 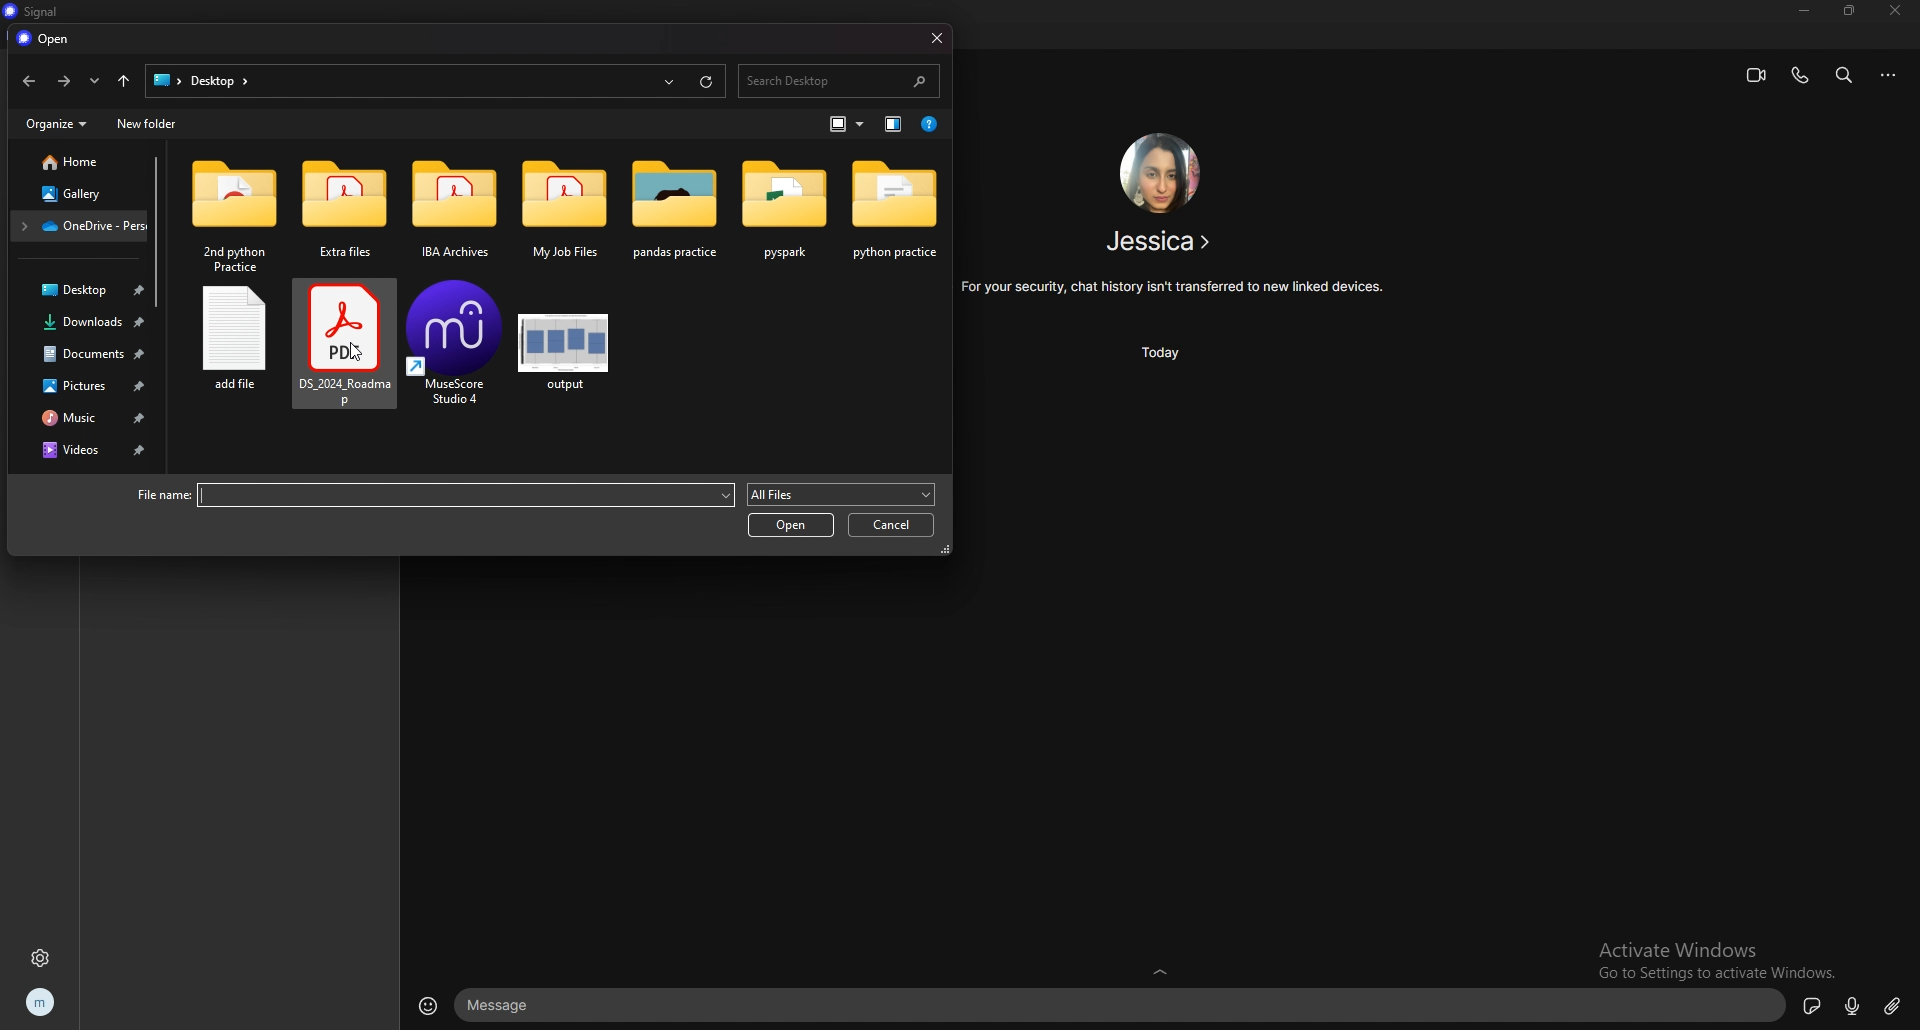 I want to click on organize, so click(x=56, y=123).